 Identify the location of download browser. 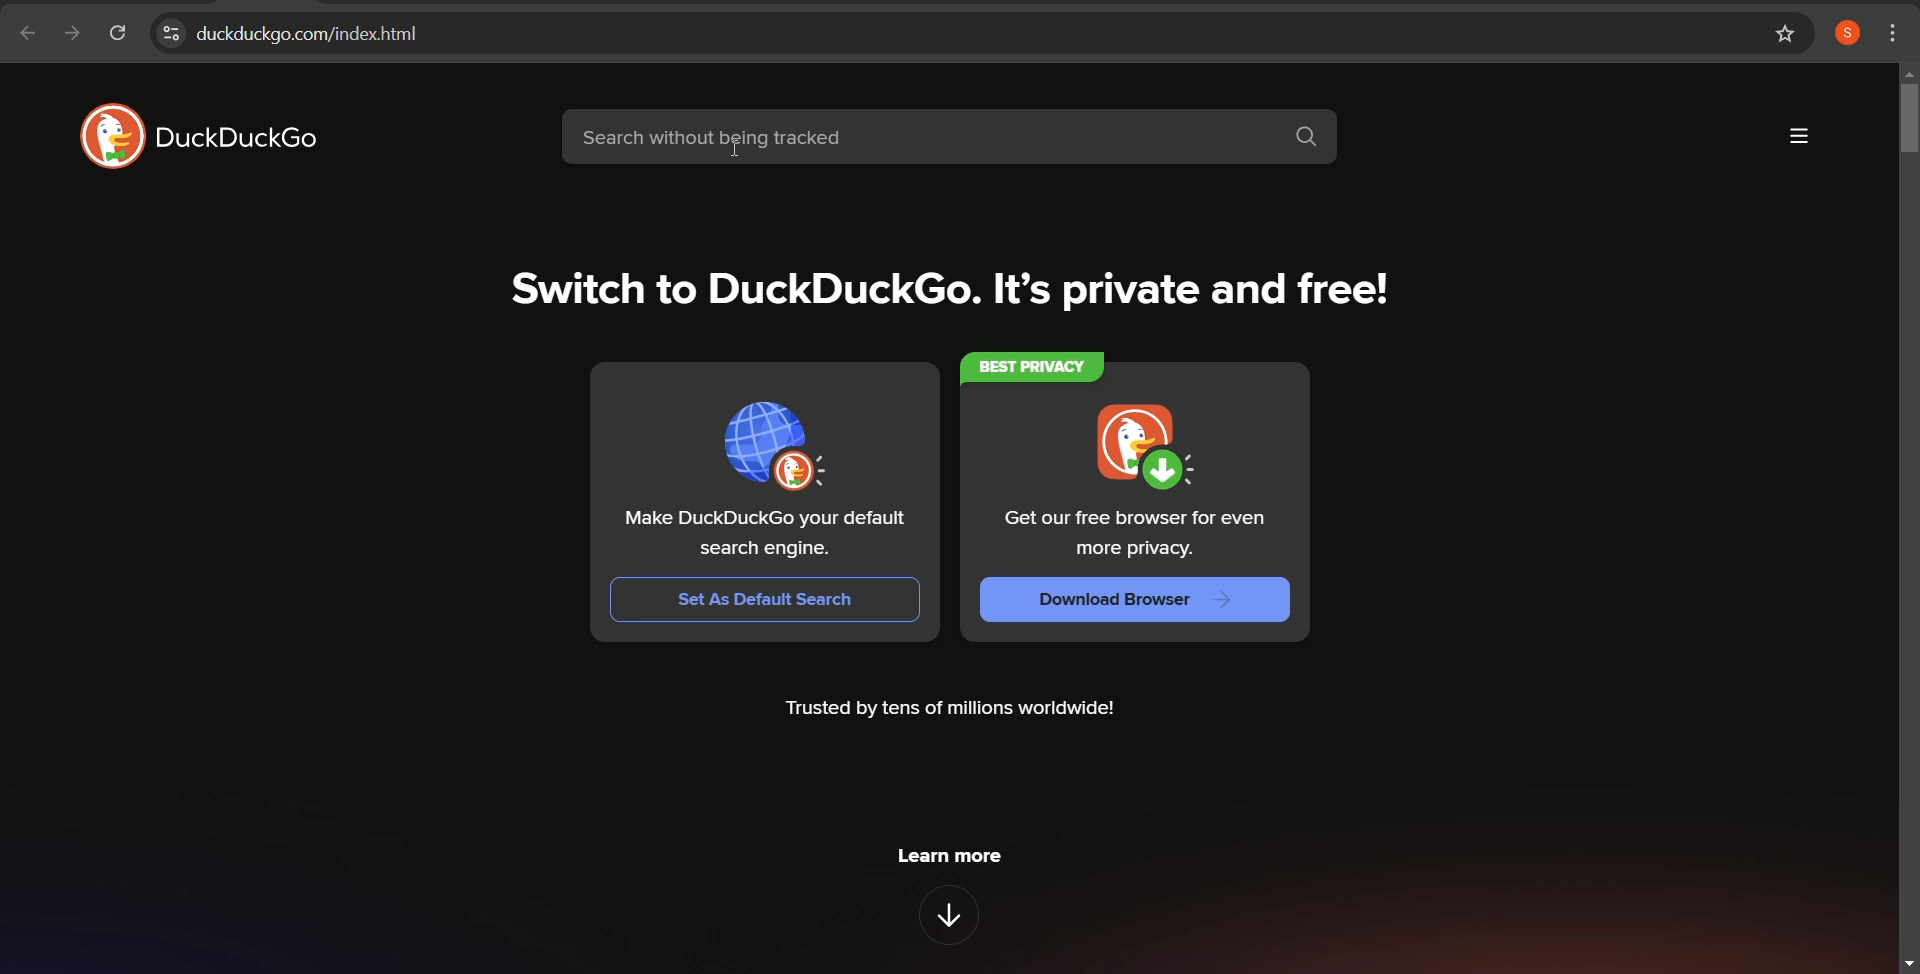
(1133, 446).